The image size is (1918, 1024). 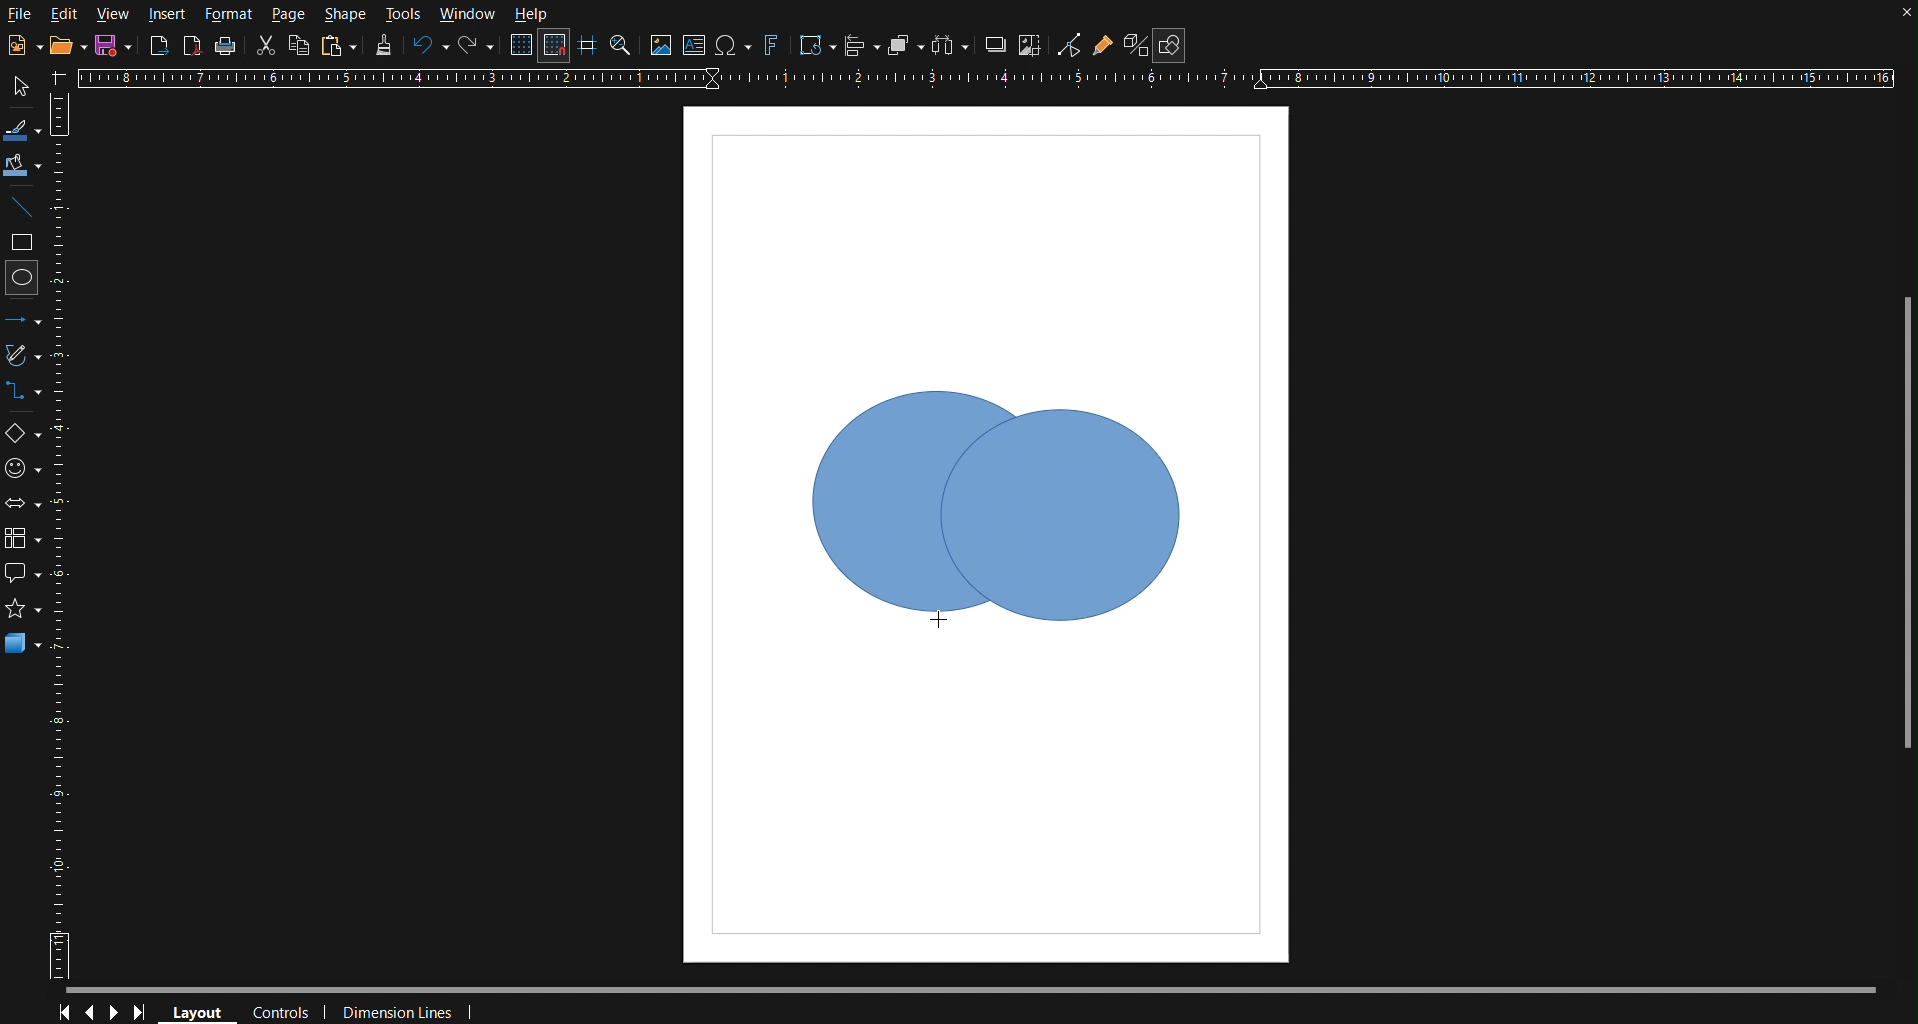 I want to click on Guidelines while moving, so click(x=588, y=49).